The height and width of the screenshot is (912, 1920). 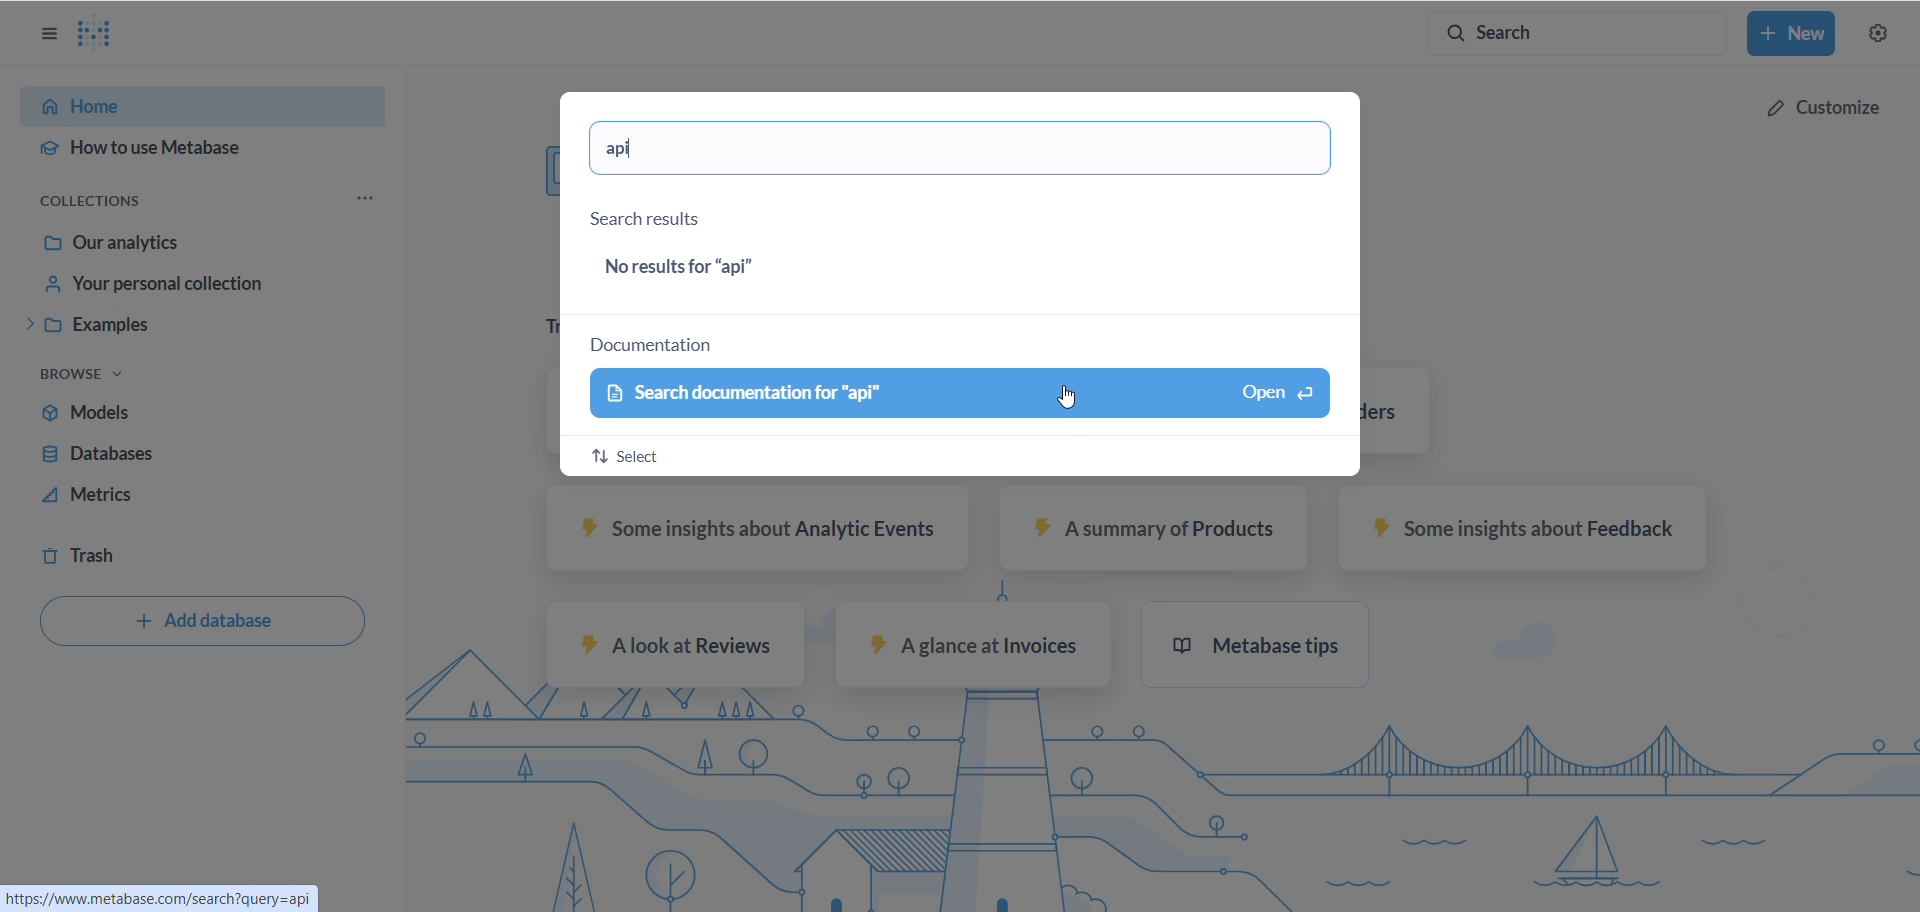 What do you see at coordinates (976, 646) in the screenshot?
I see `A glance at invoices sample` at bounding box center [976, 646].